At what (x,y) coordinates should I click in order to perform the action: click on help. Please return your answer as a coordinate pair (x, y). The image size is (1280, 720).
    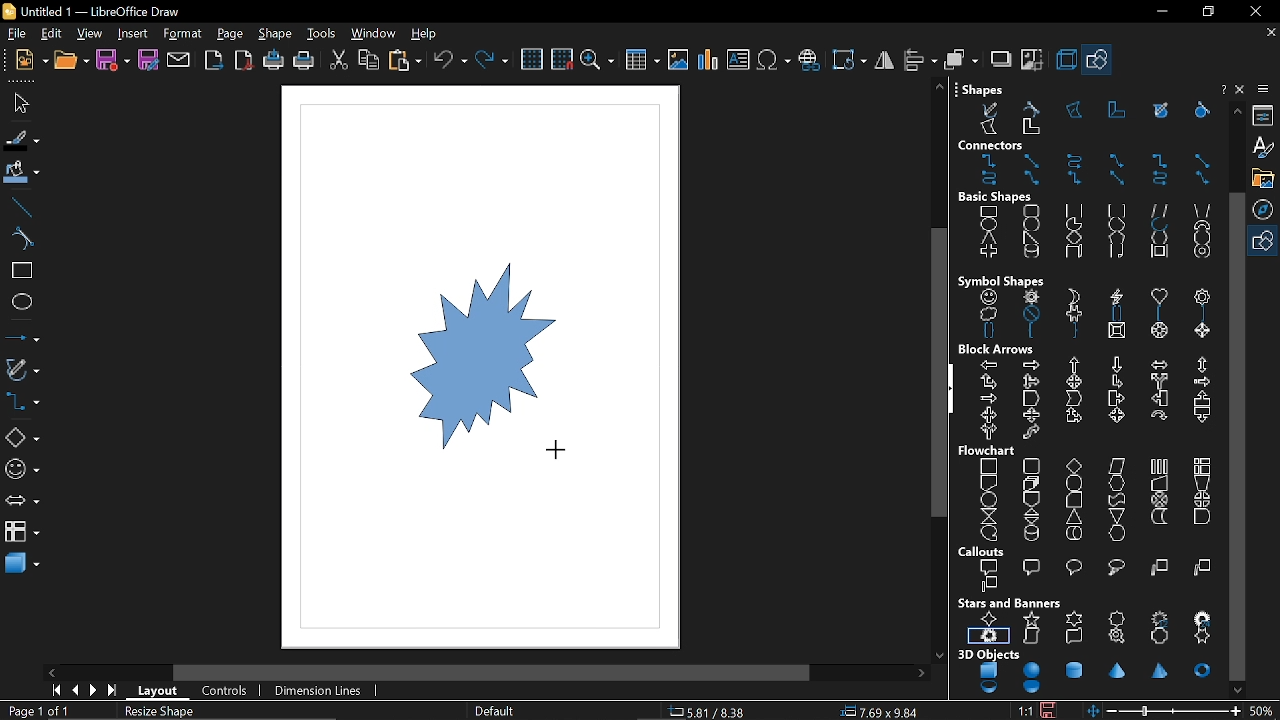
    Looking at the image, I should click on (426, 34).